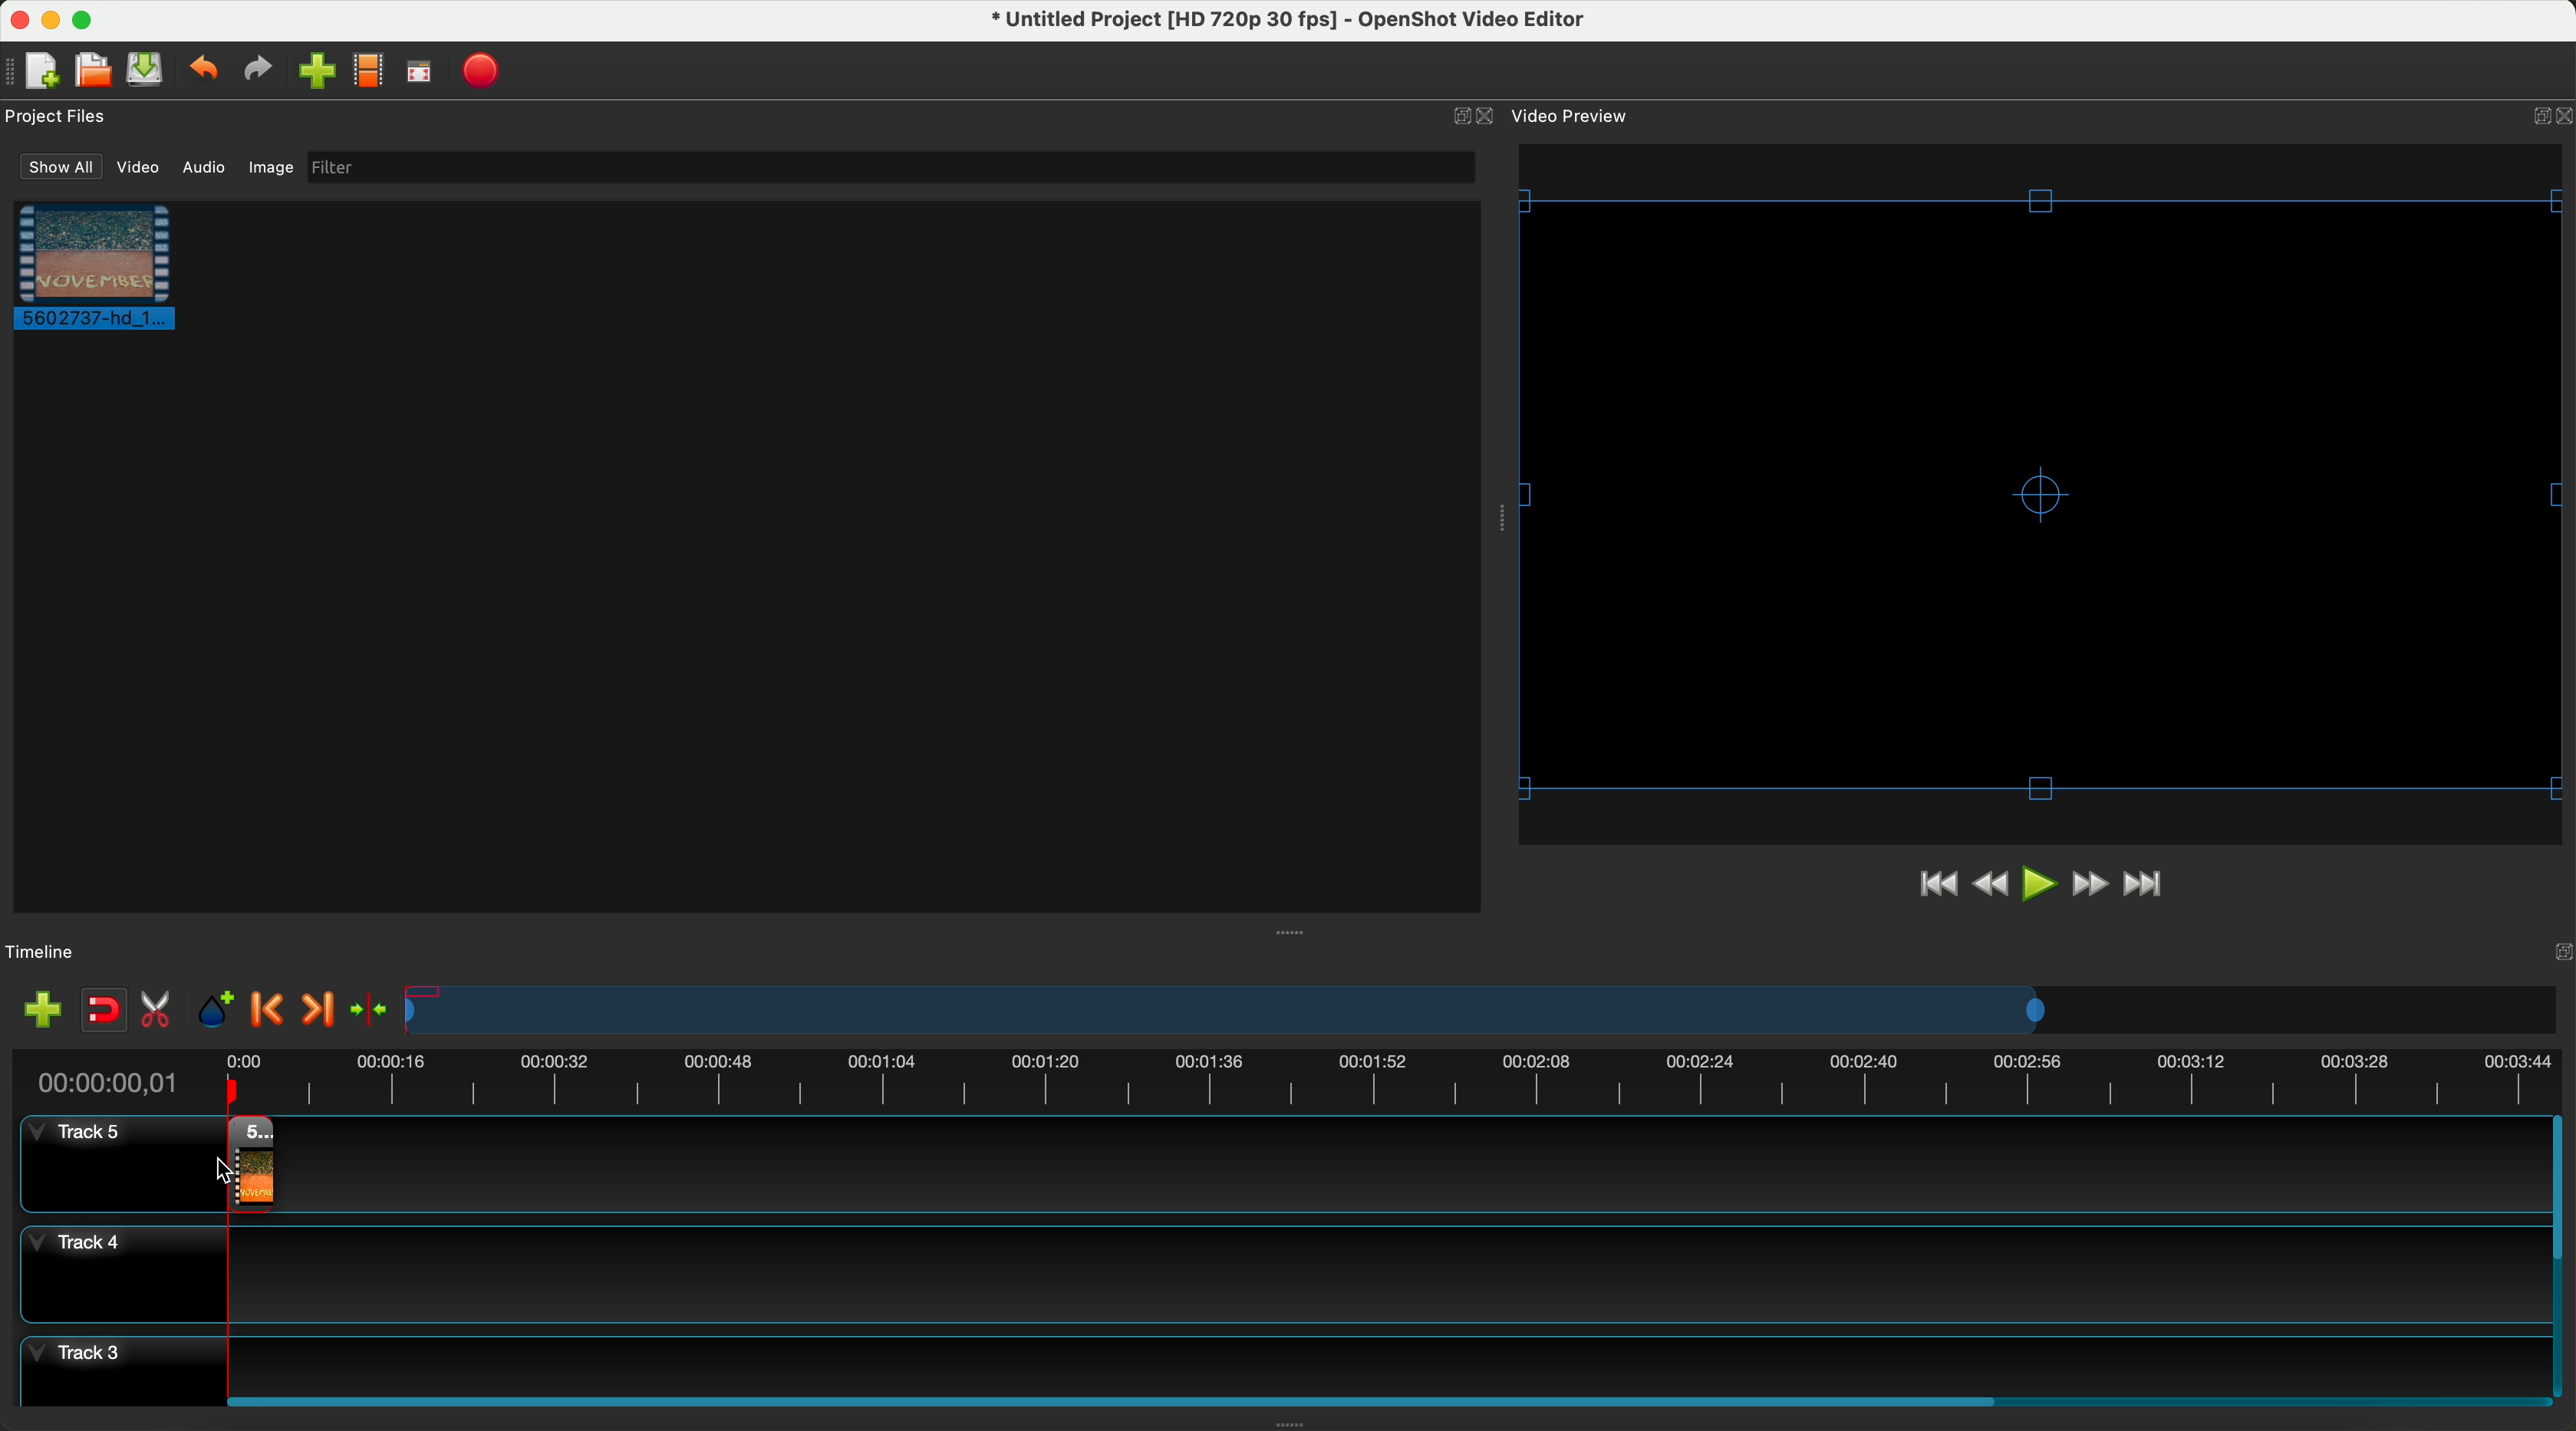  I want to click on jump to start, so click(1935, 886).